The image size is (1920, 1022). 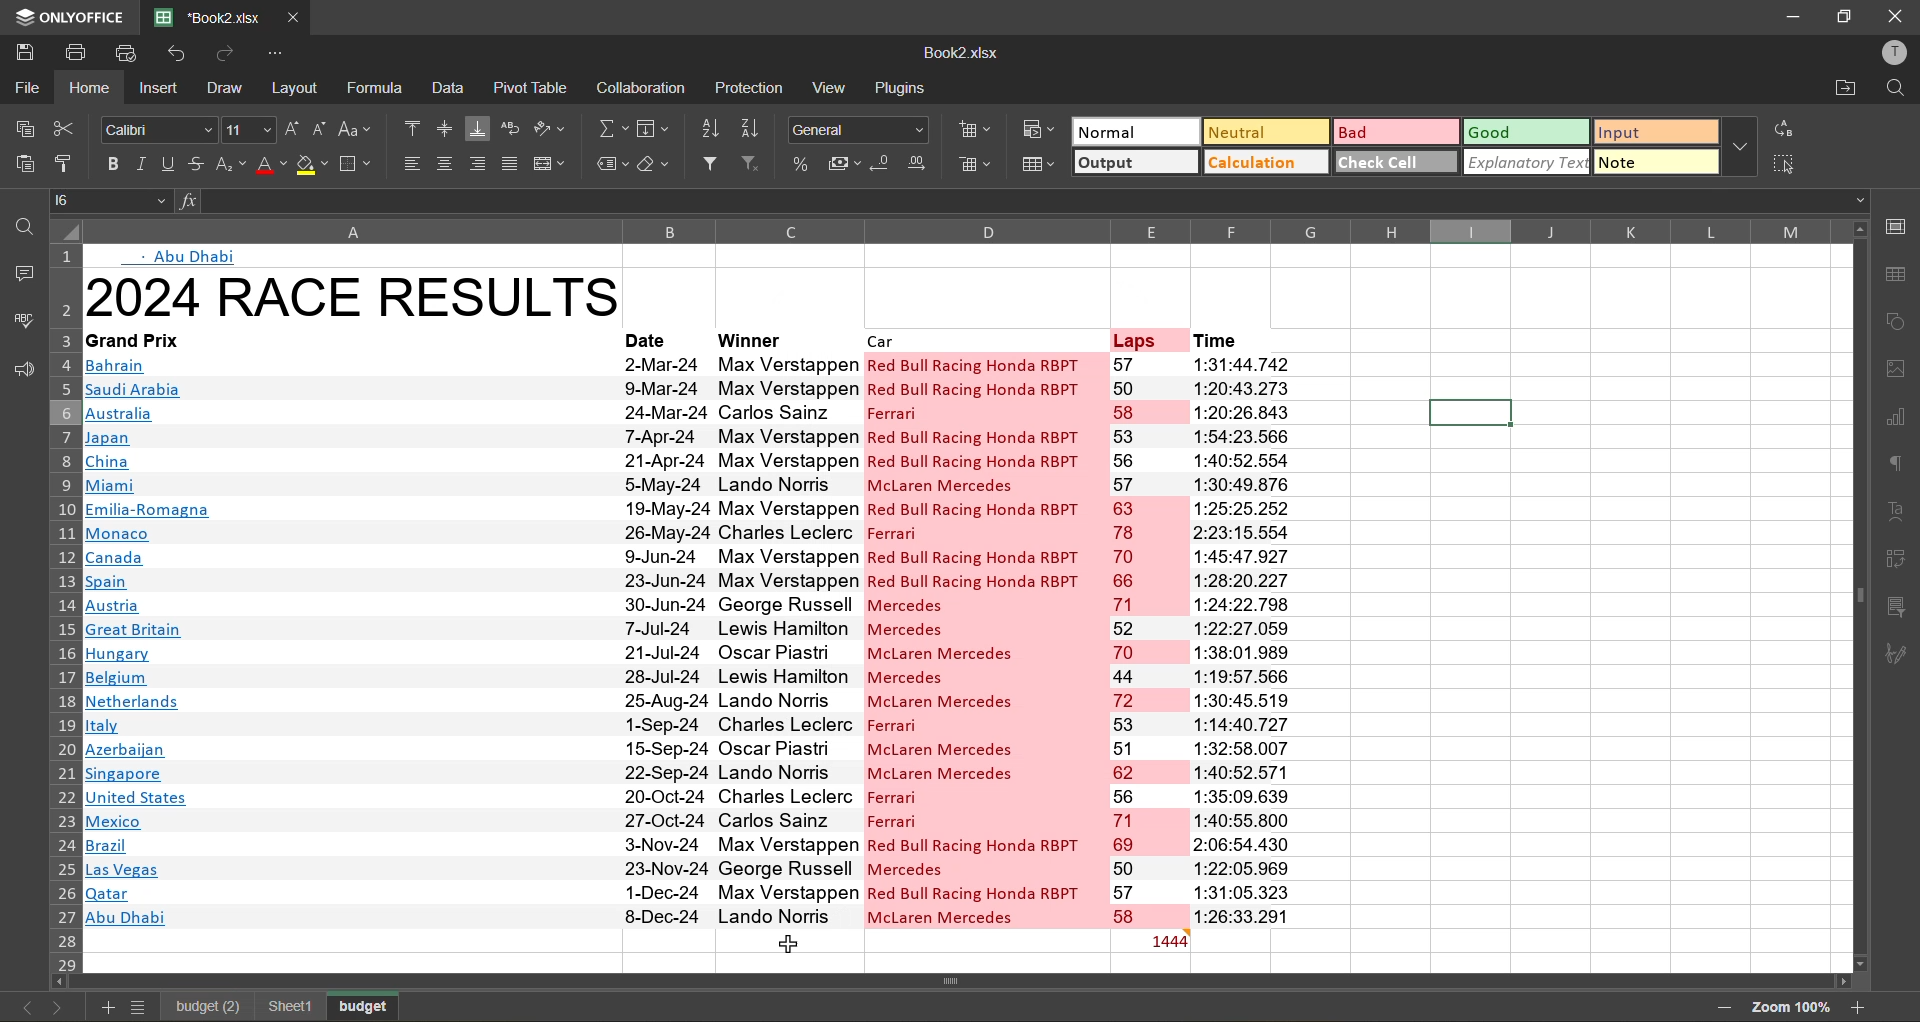 What do you see at coordinates (412, 126) in the screenshot?
I see `align top` at bounding box center [412, 126].